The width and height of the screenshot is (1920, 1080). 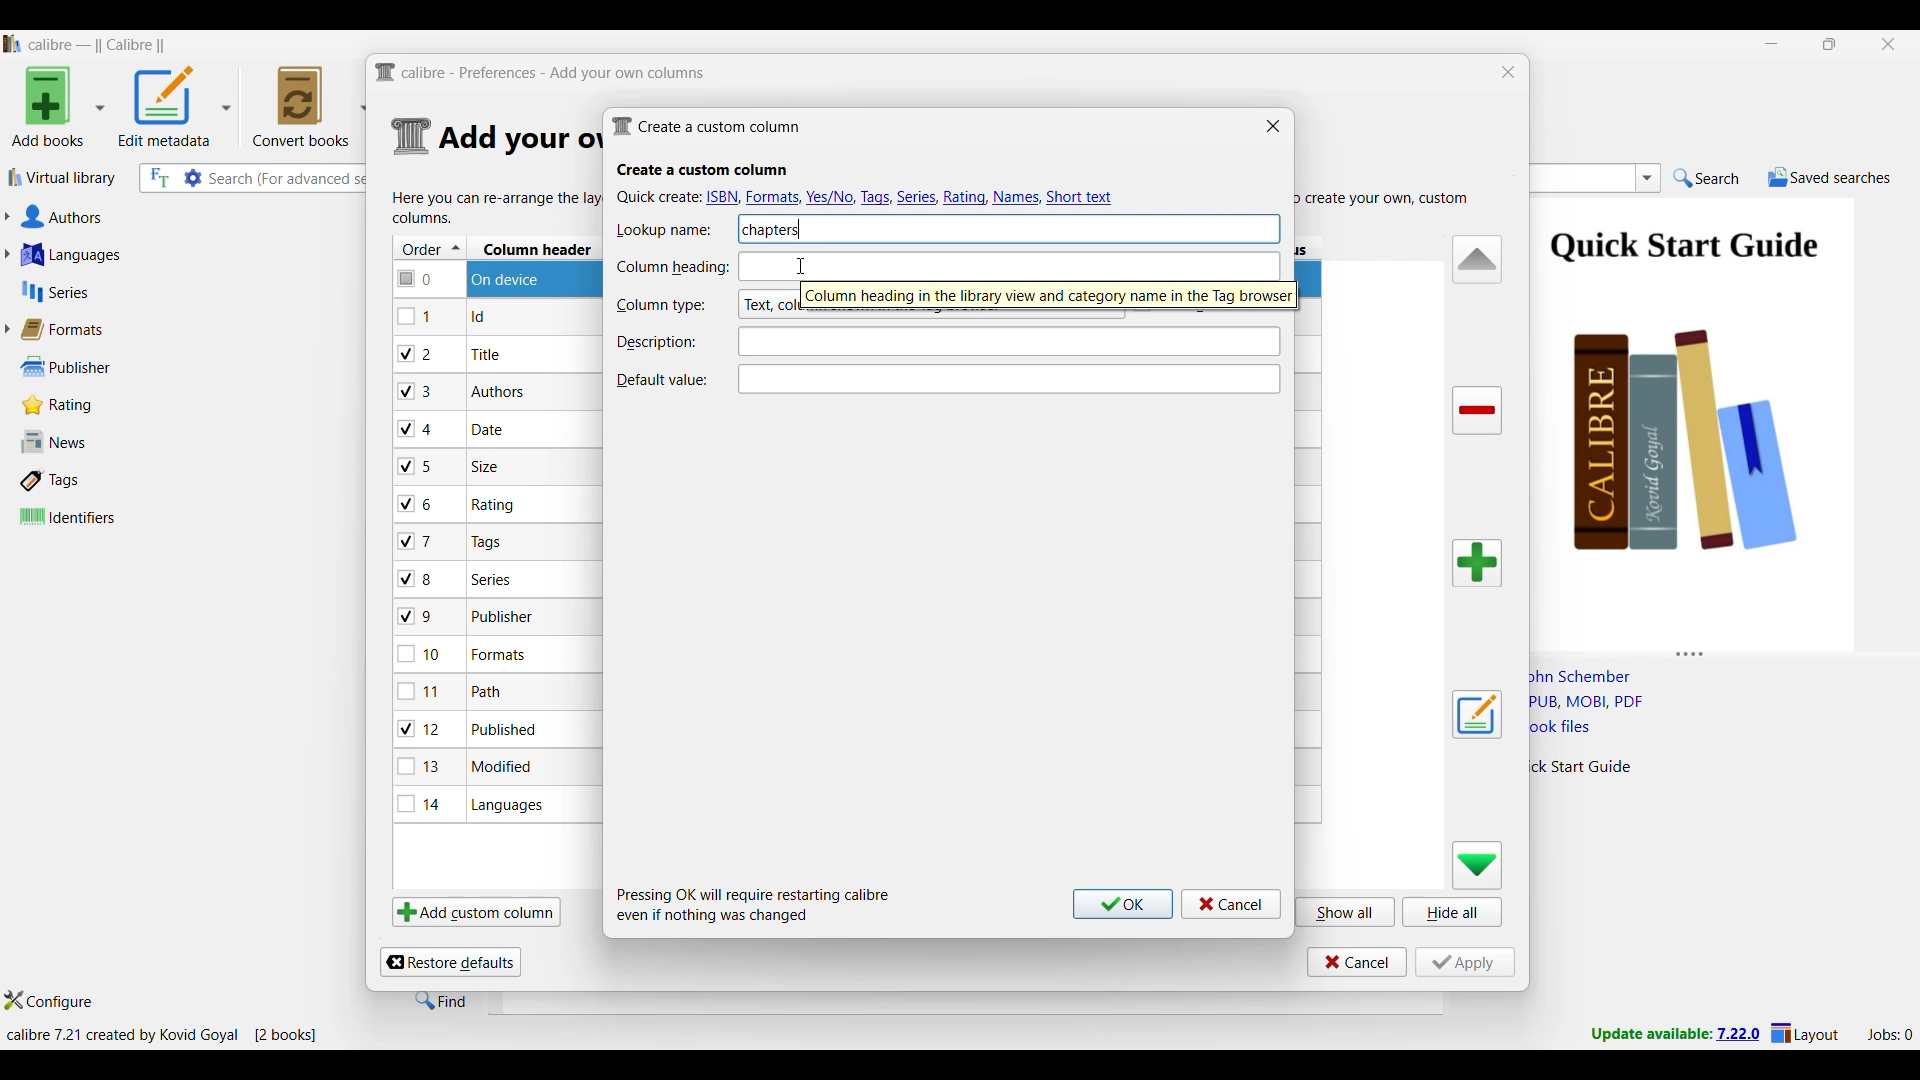 I want to click on Search the full text of all books, so click(x=158, y=178).